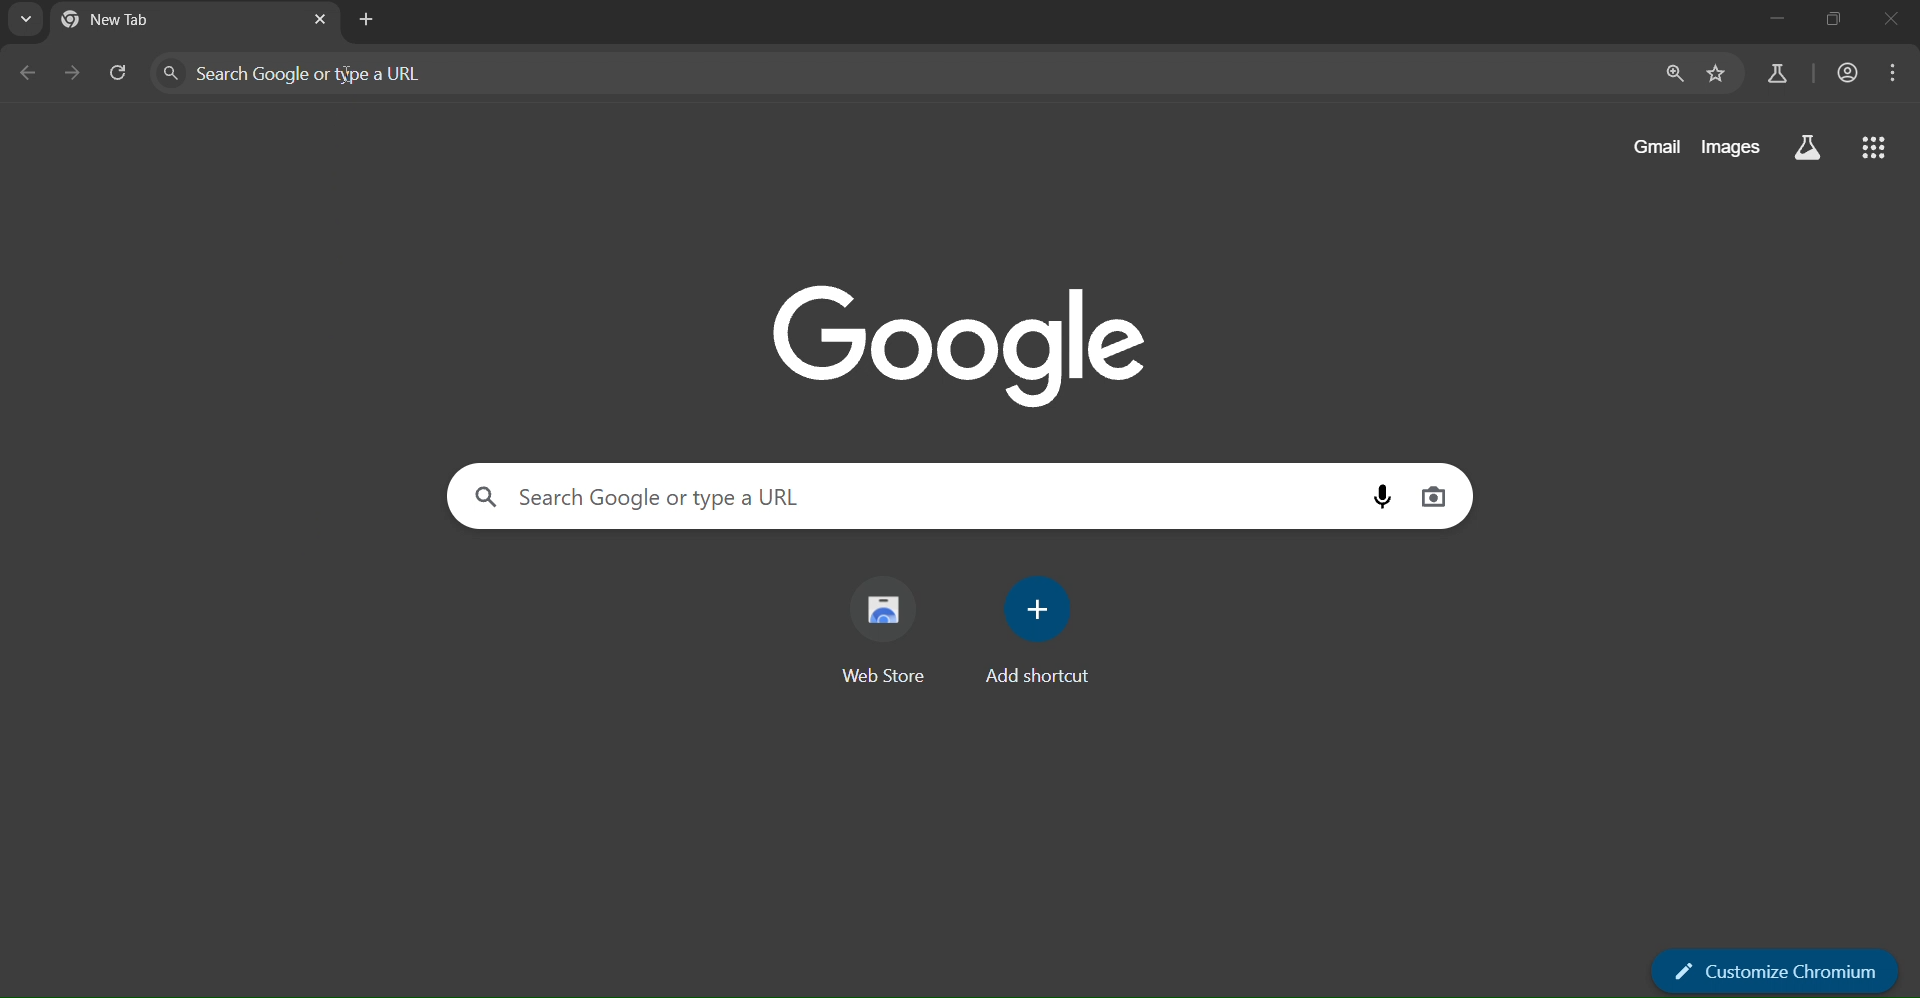 The image size is (1920, 998). Describe the element at coordinates (1717, 73) in the screenshot. I see `bookmark page` at that location.